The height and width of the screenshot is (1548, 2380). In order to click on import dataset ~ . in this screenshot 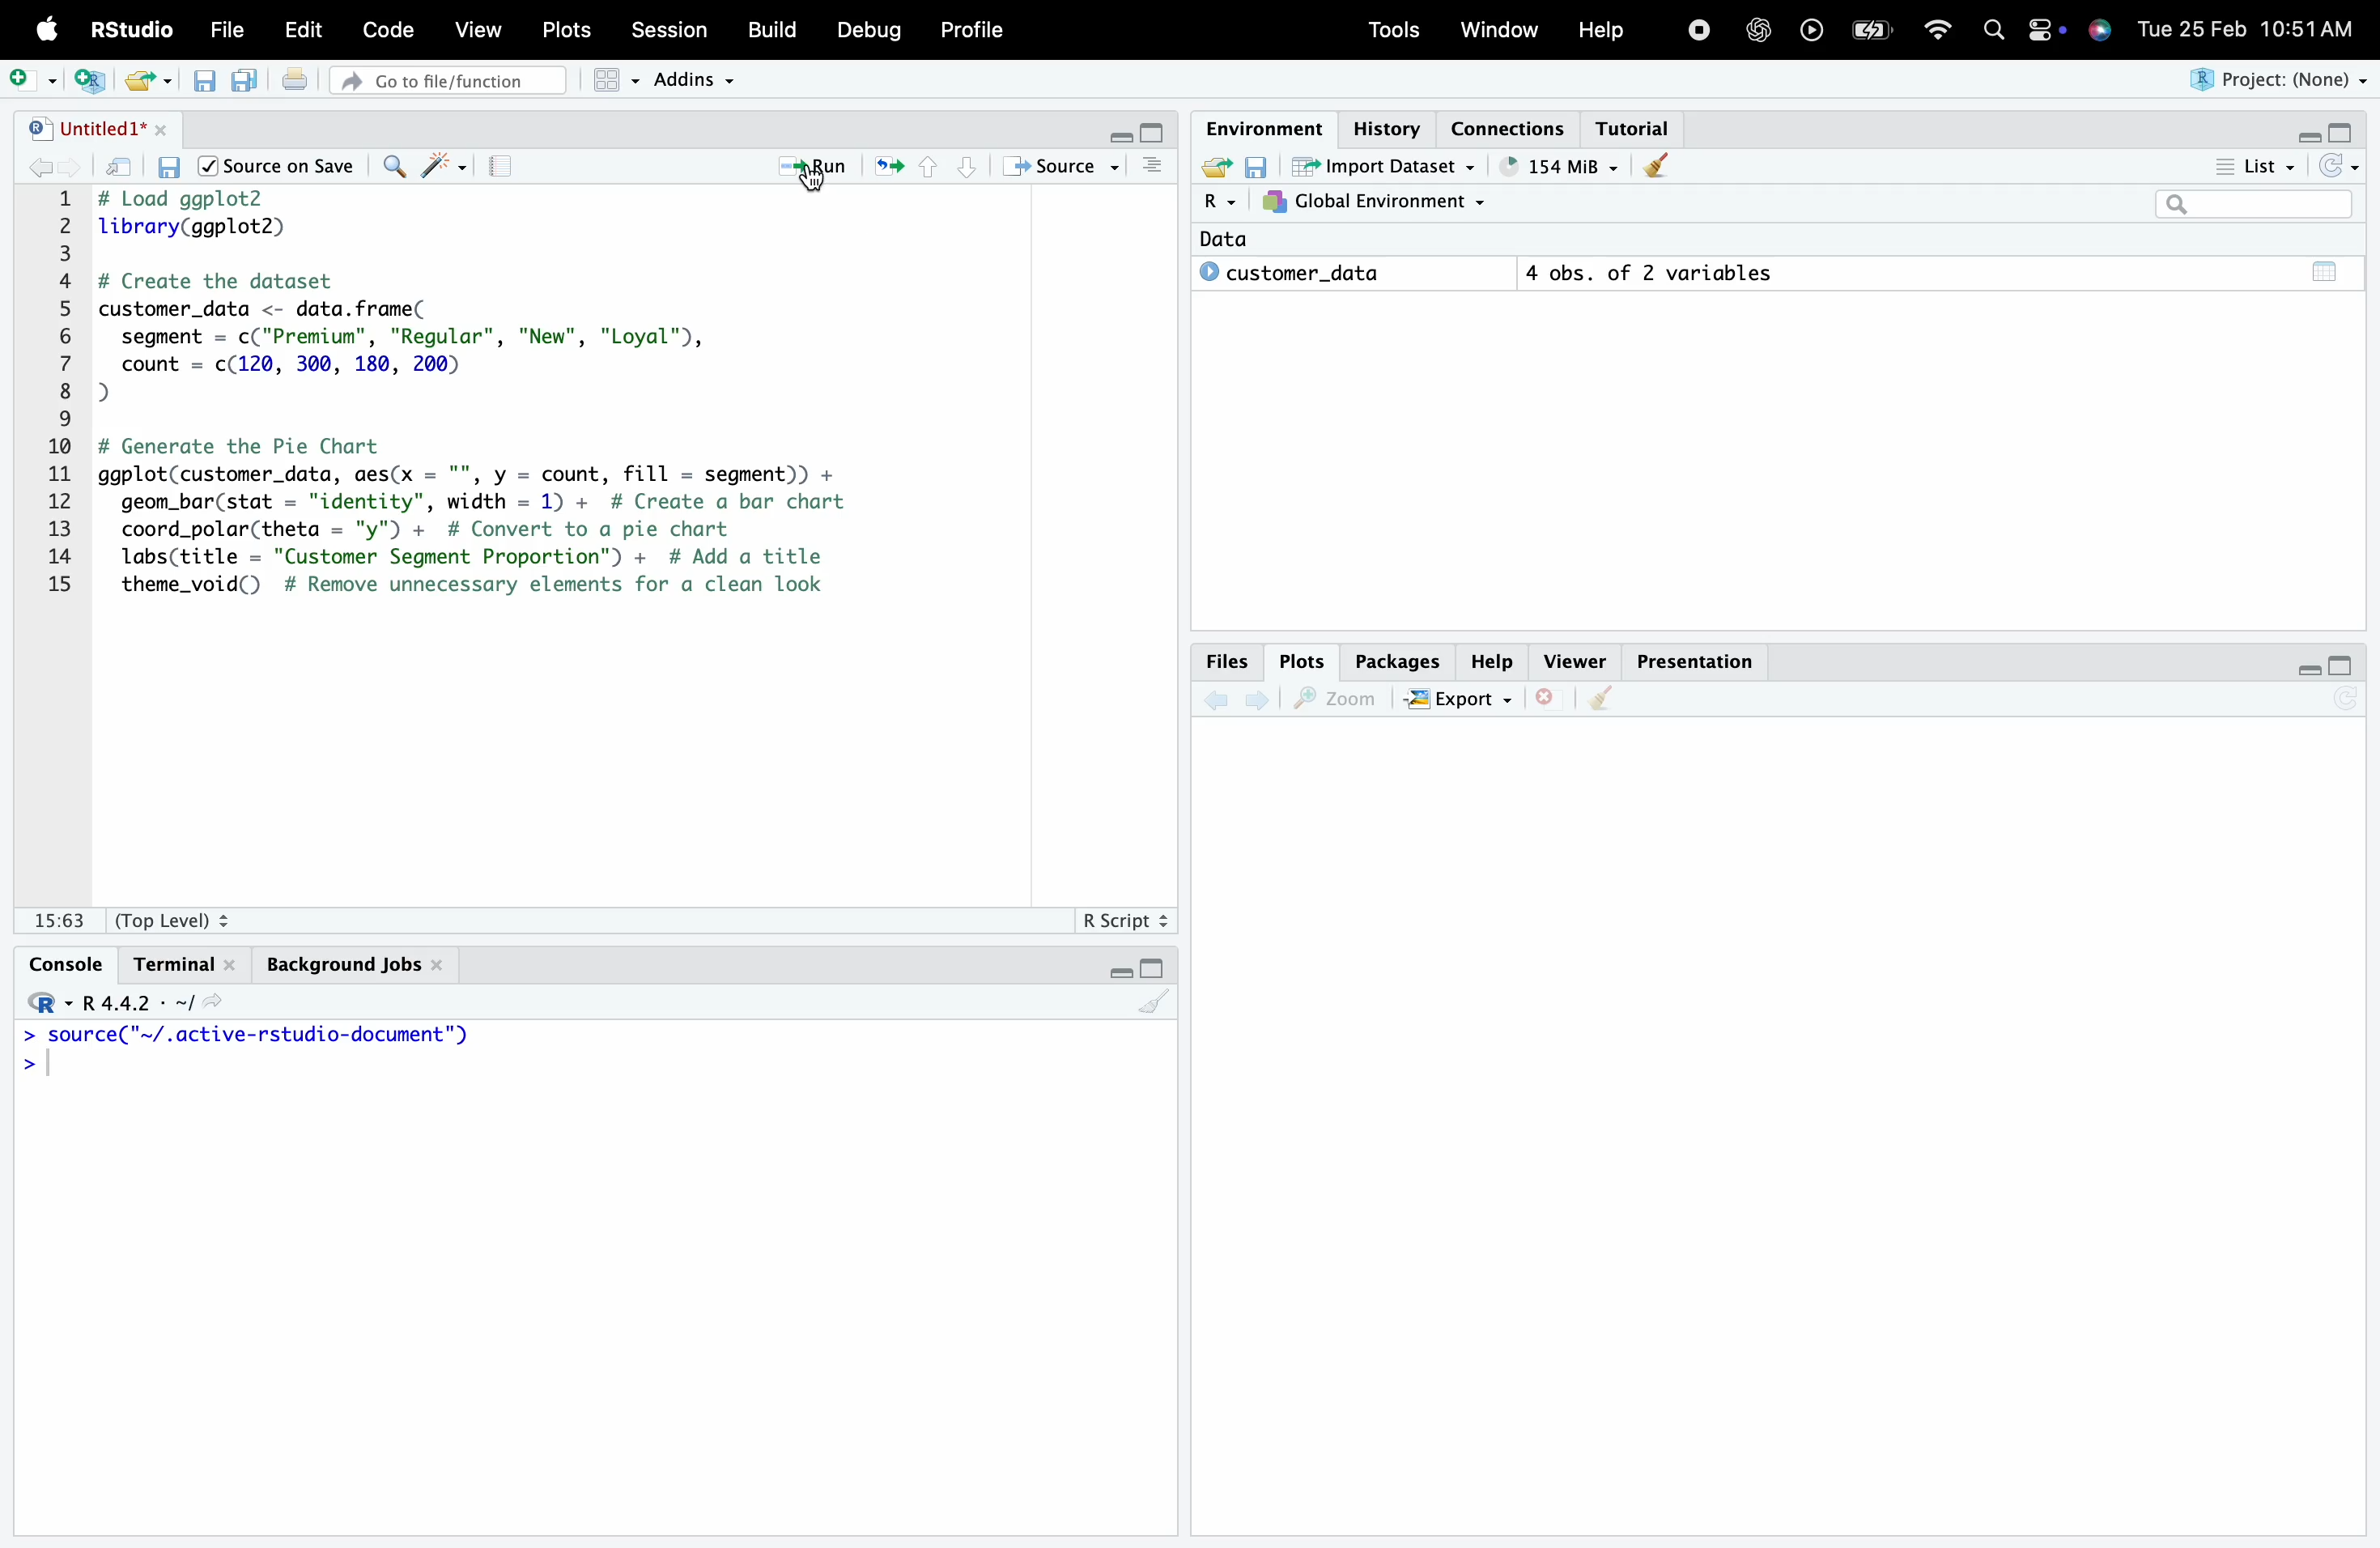, I will do `click(1391, 165)`.